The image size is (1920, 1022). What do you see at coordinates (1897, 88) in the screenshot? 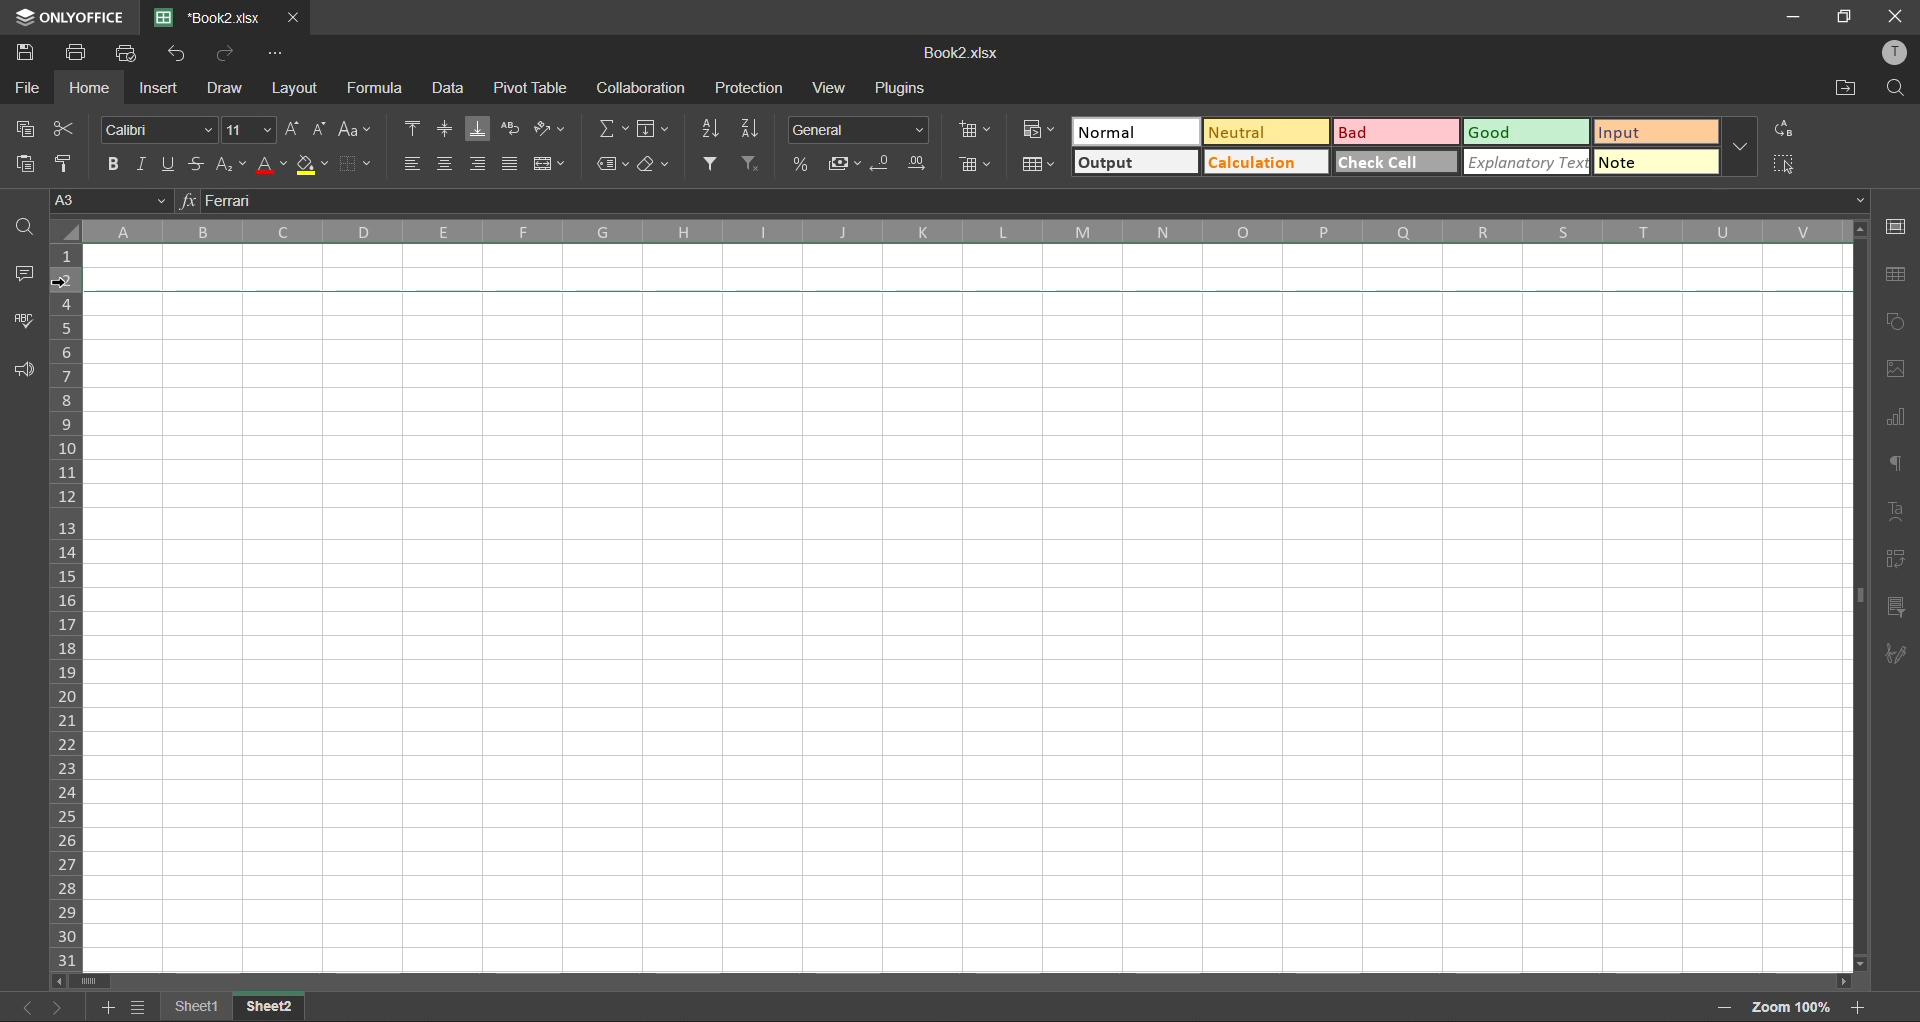
I see `find` at bounding box center [1897, 88].